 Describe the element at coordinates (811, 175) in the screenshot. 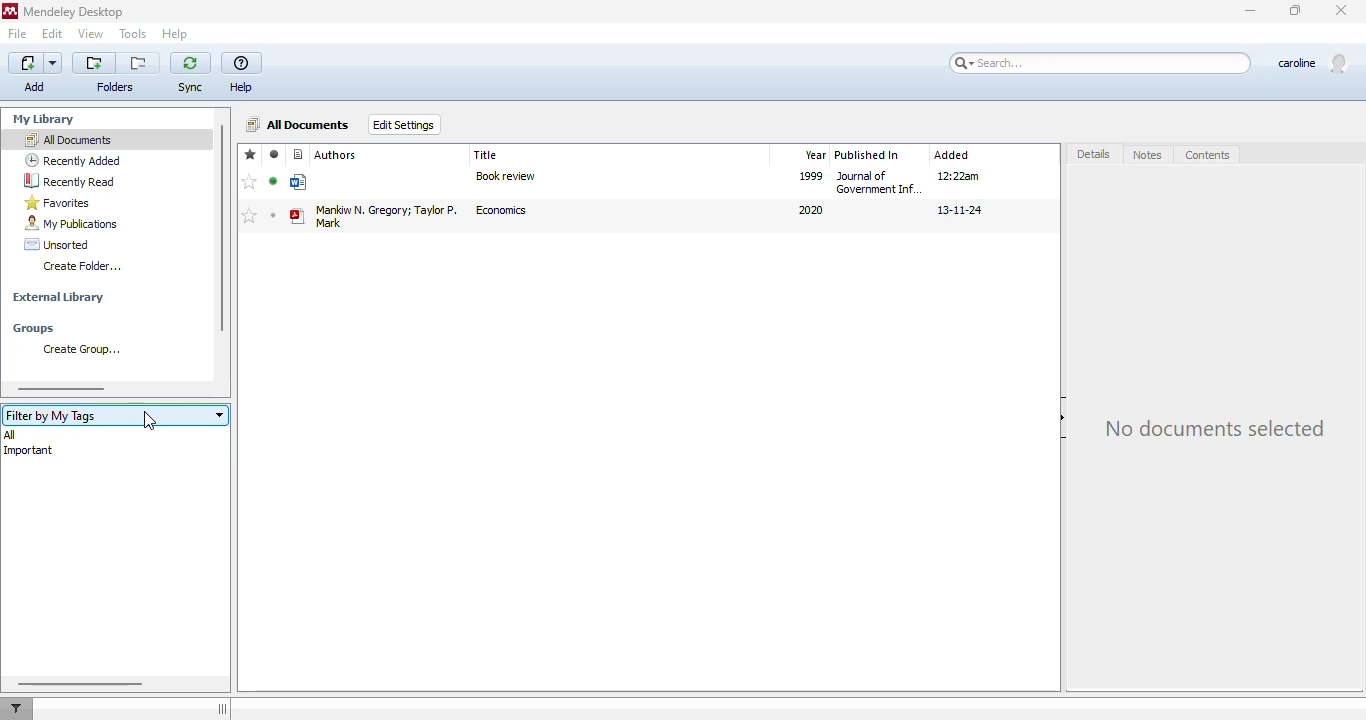

I see `1999` at that location.